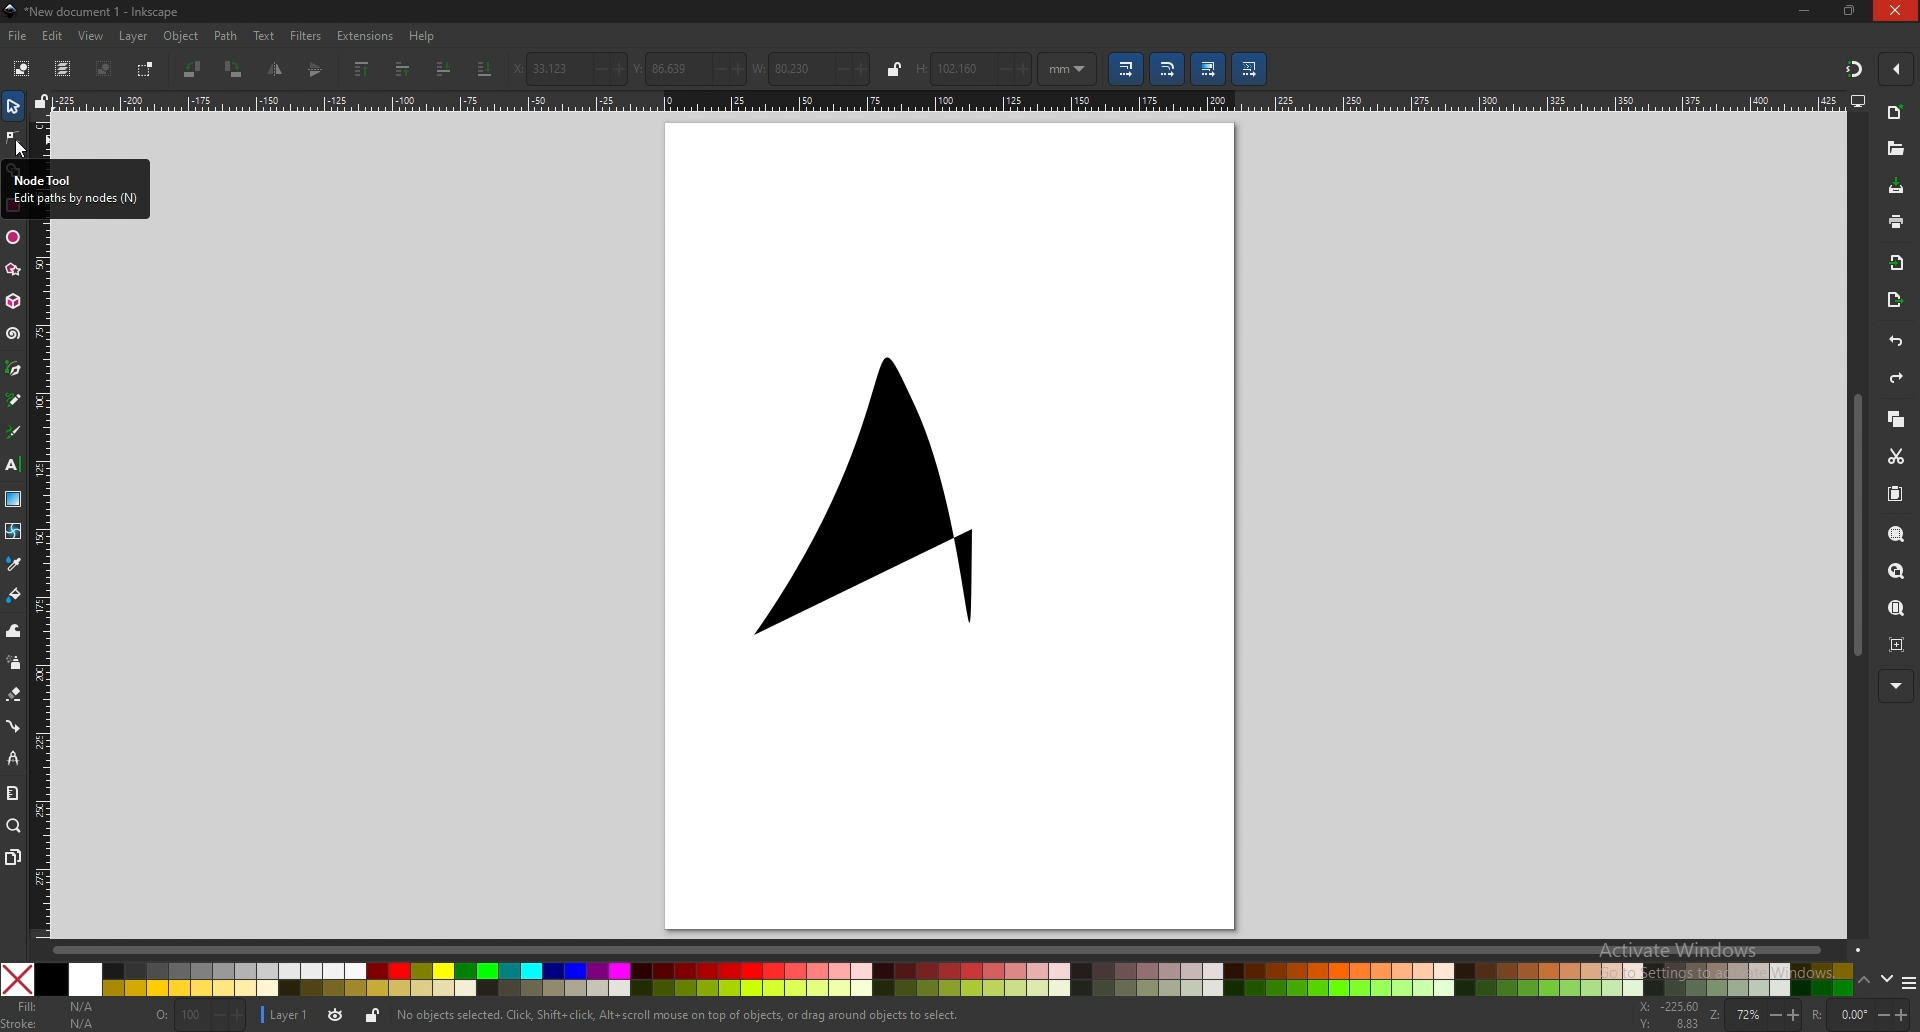 The height and width of the screenshot is (1032, 1920). I want to click on vertical scale, so click(43, 579).